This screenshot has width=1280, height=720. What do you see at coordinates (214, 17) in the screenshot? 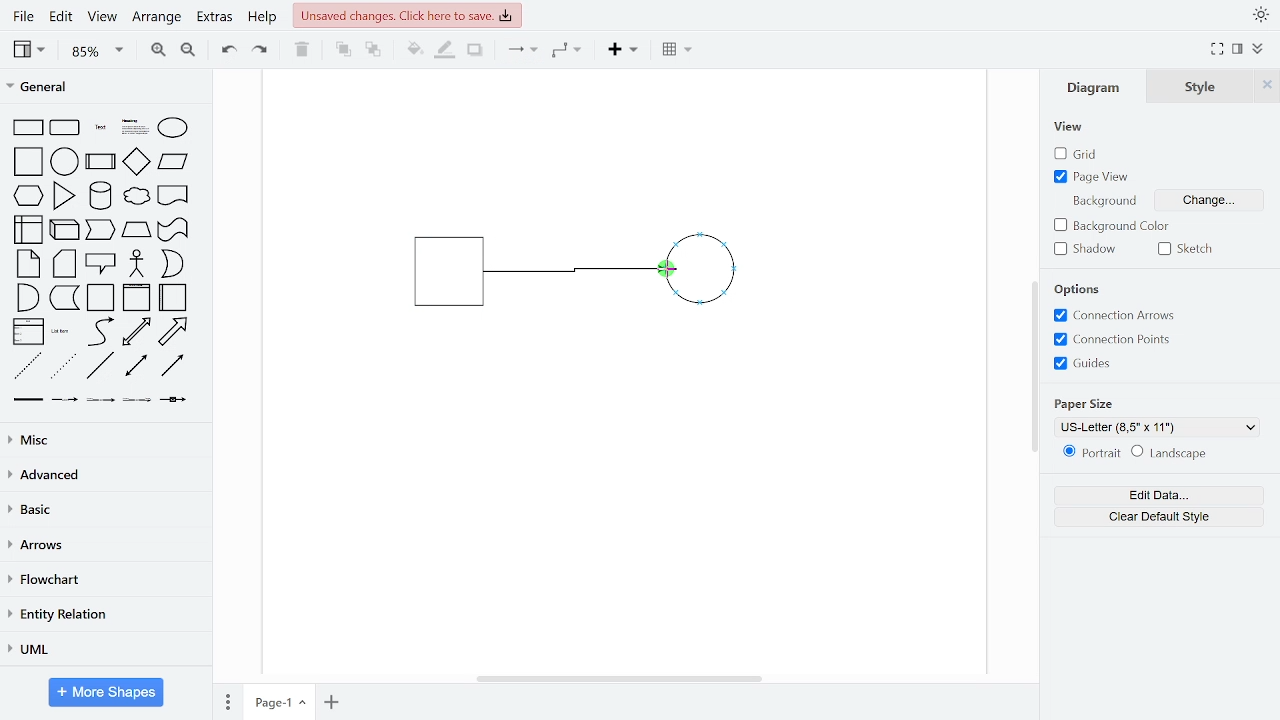
I see `extras` at bounding box center [214, 17].